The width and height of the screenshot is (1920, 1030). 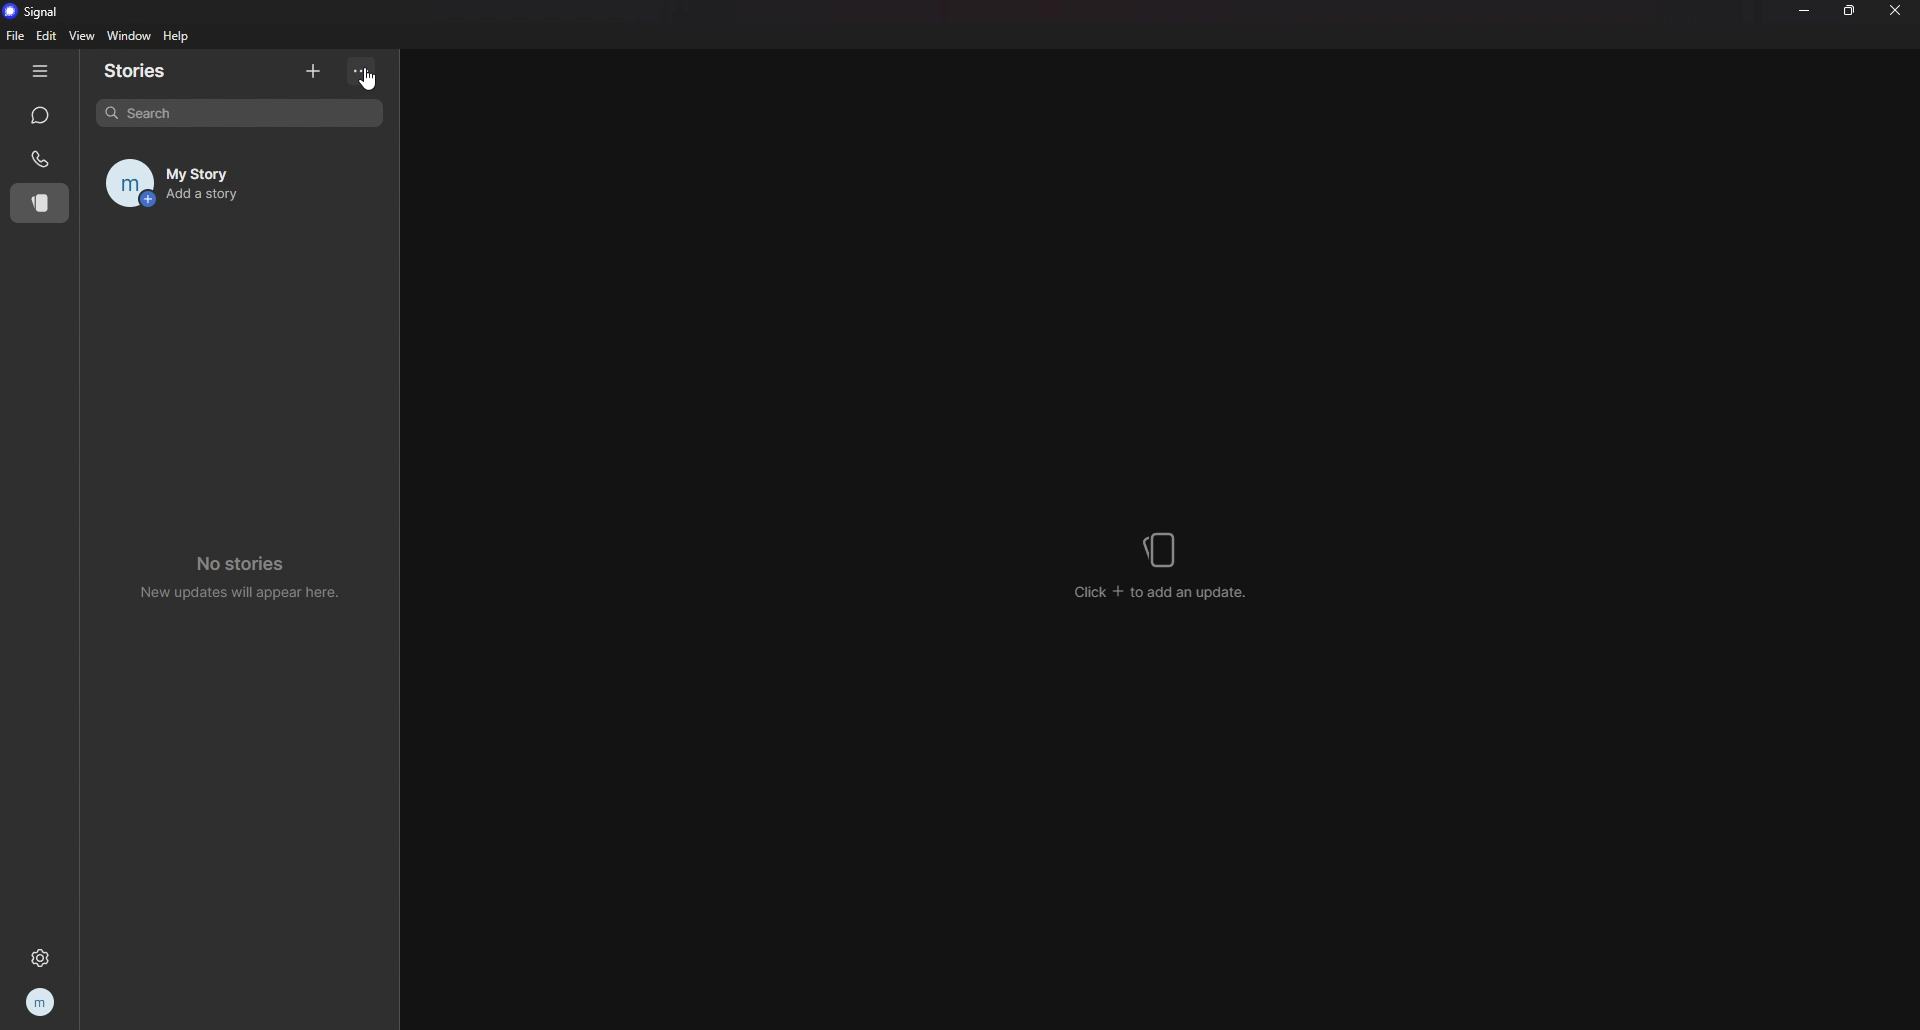 What do you see at coordinates (148, 71) in the screenshot?
I see `stories` at bounding box center [148, 71].